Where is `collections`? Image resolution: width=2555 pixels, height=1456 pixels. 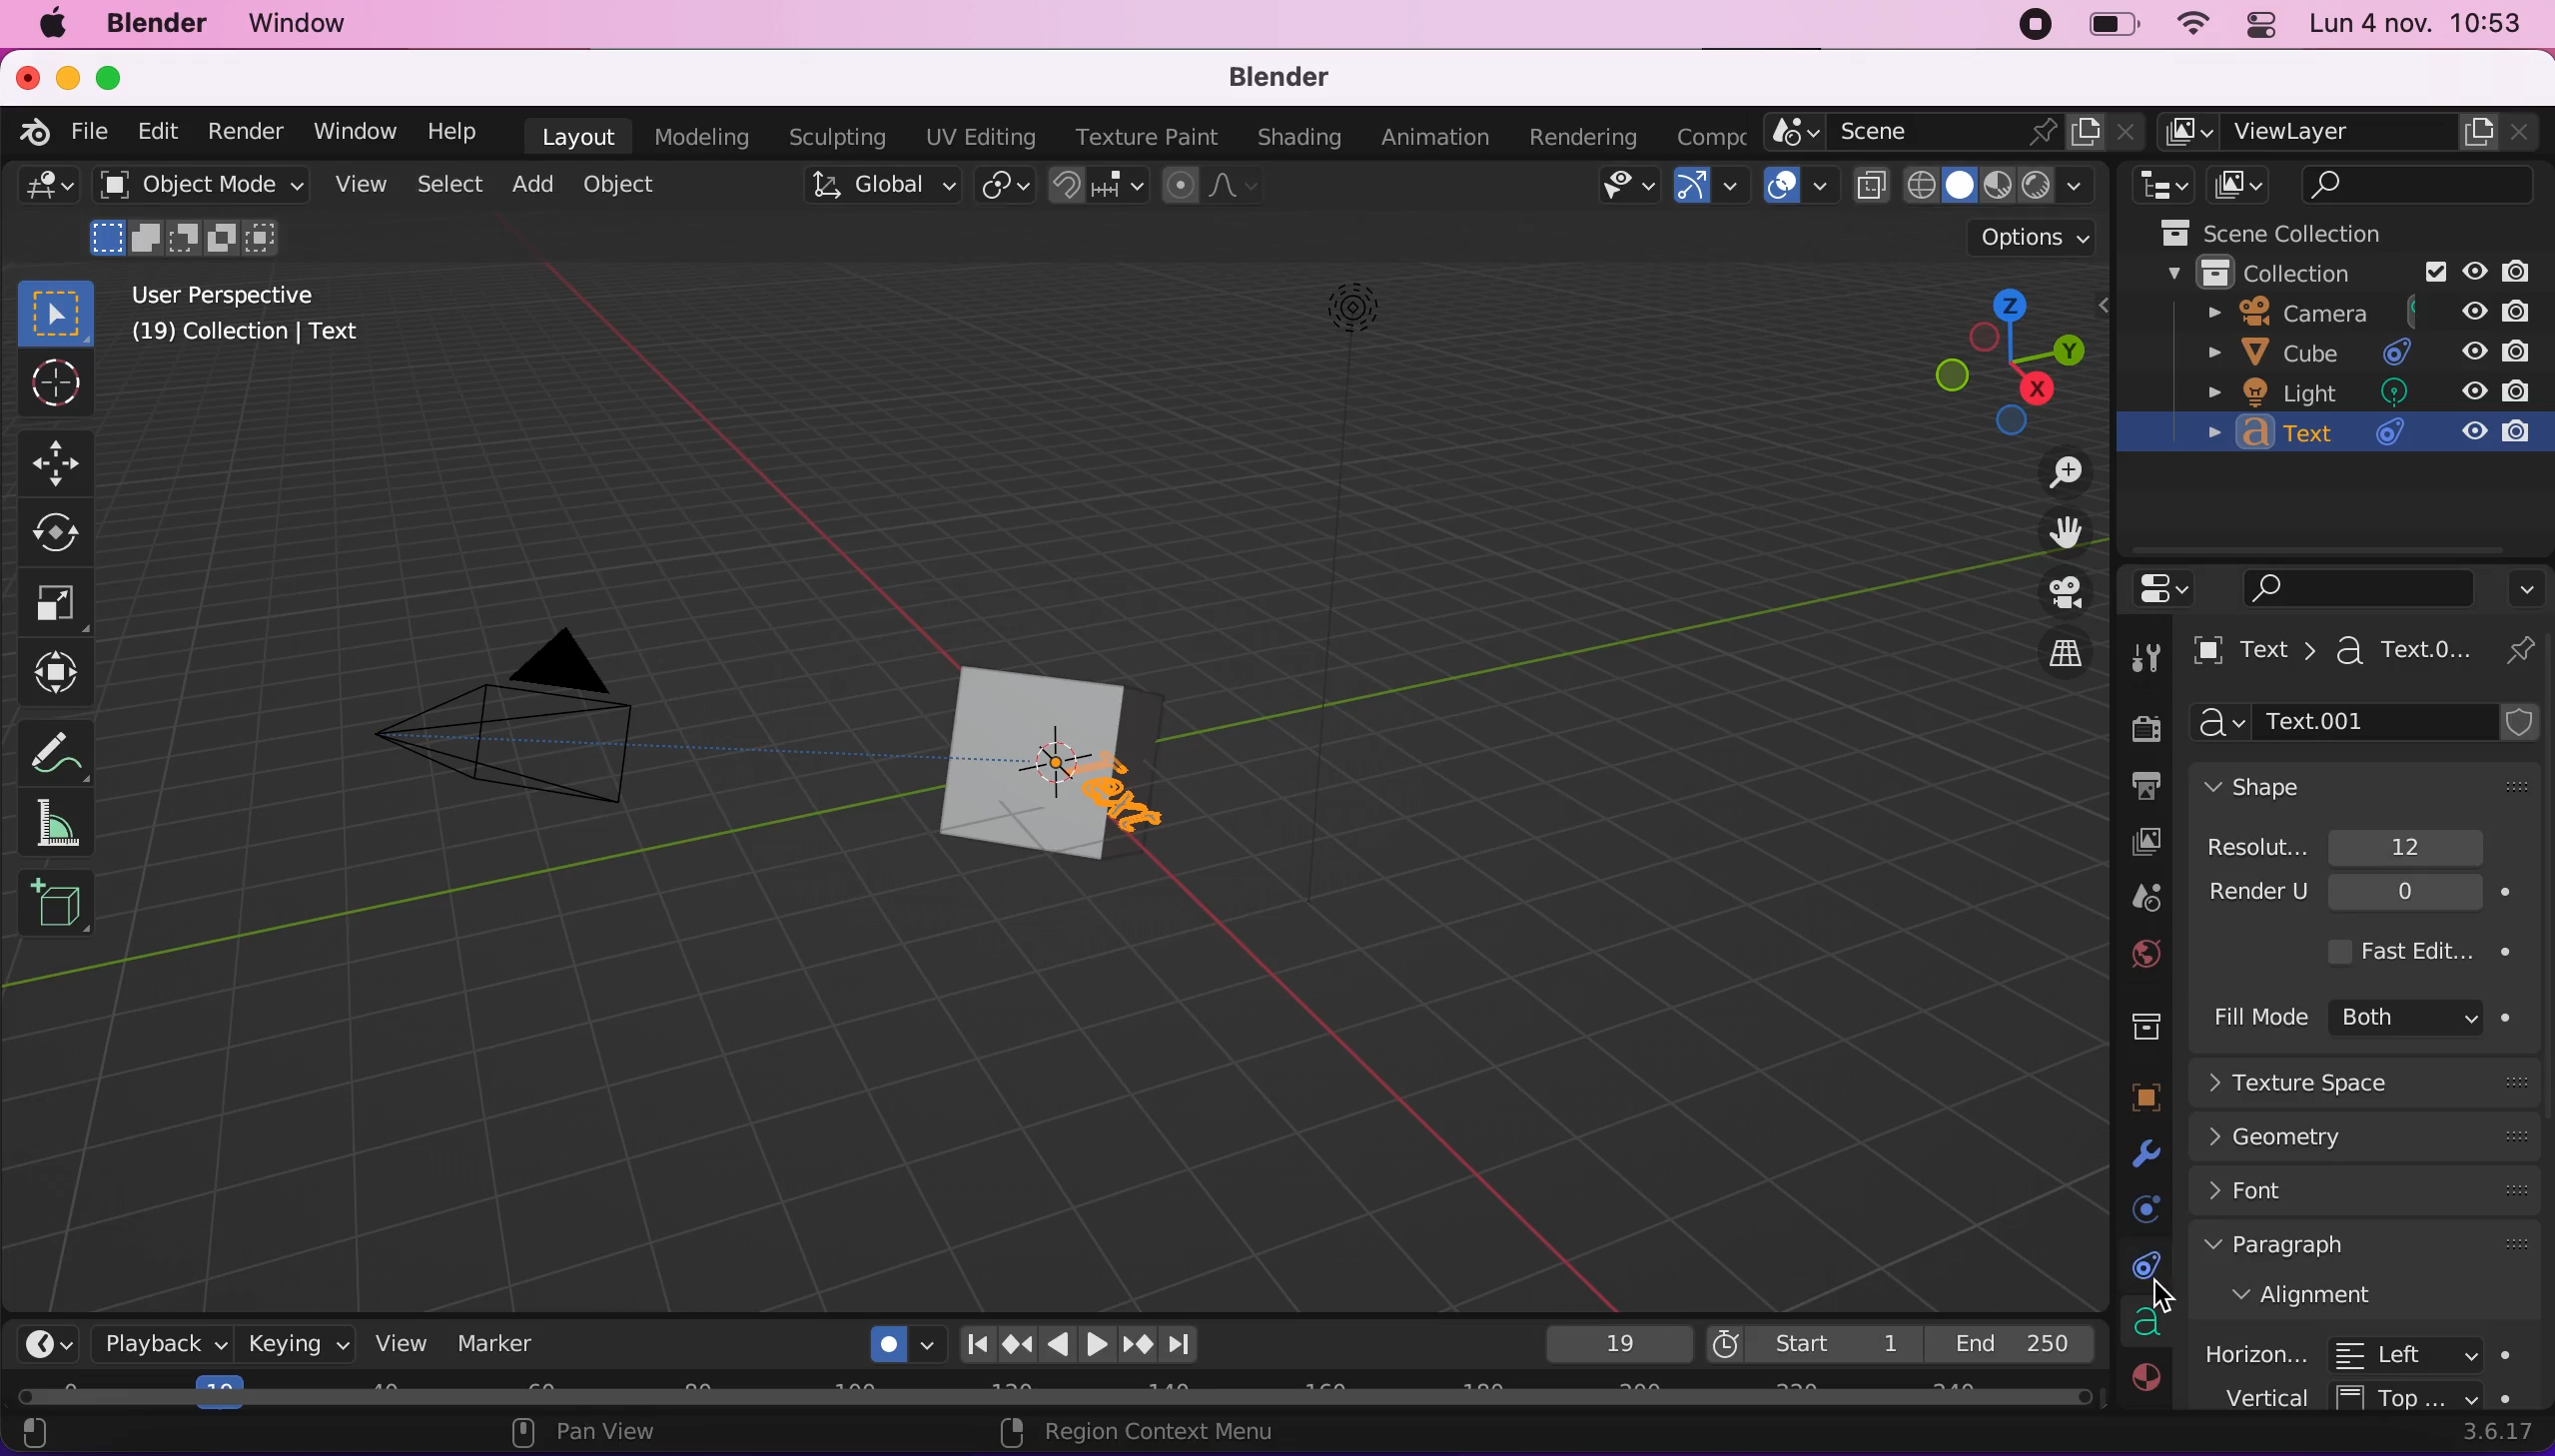
collections is located at coordinates (2141, 1029).